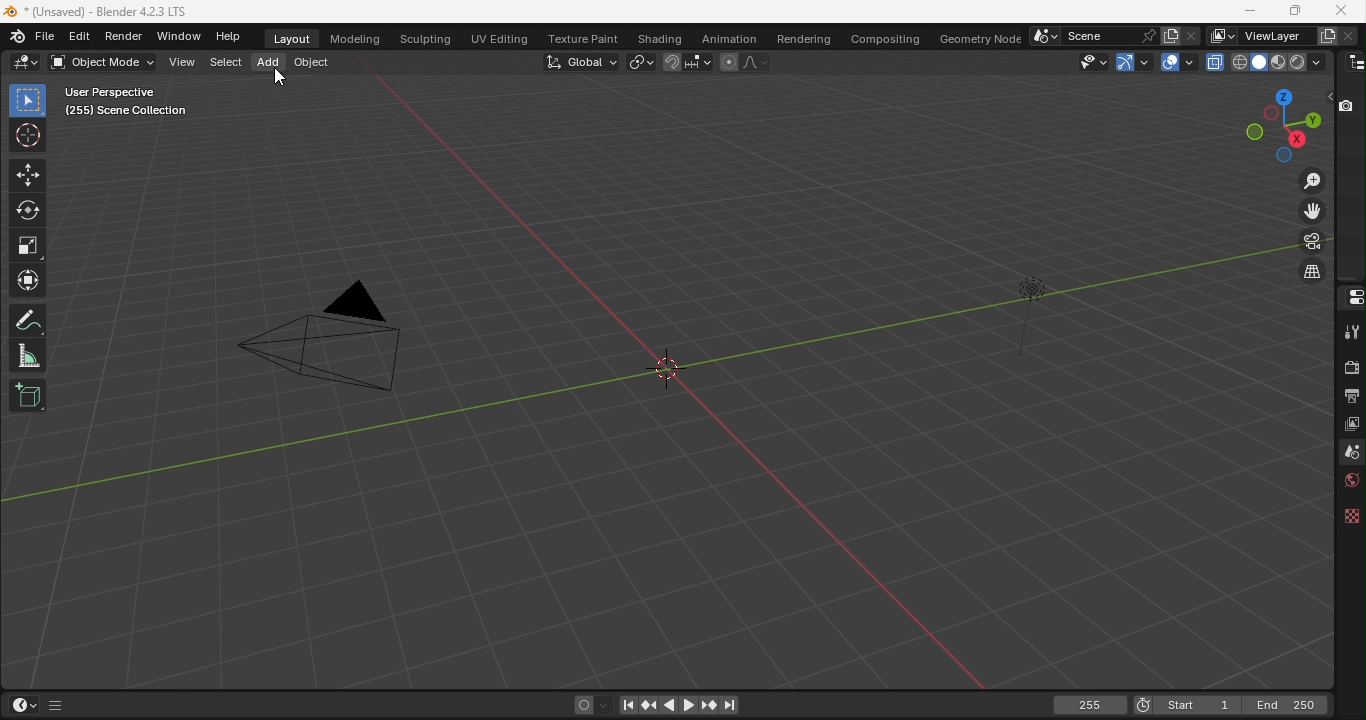  I want to click on The active workspace view layer showing in the window, so click(1220, 35).